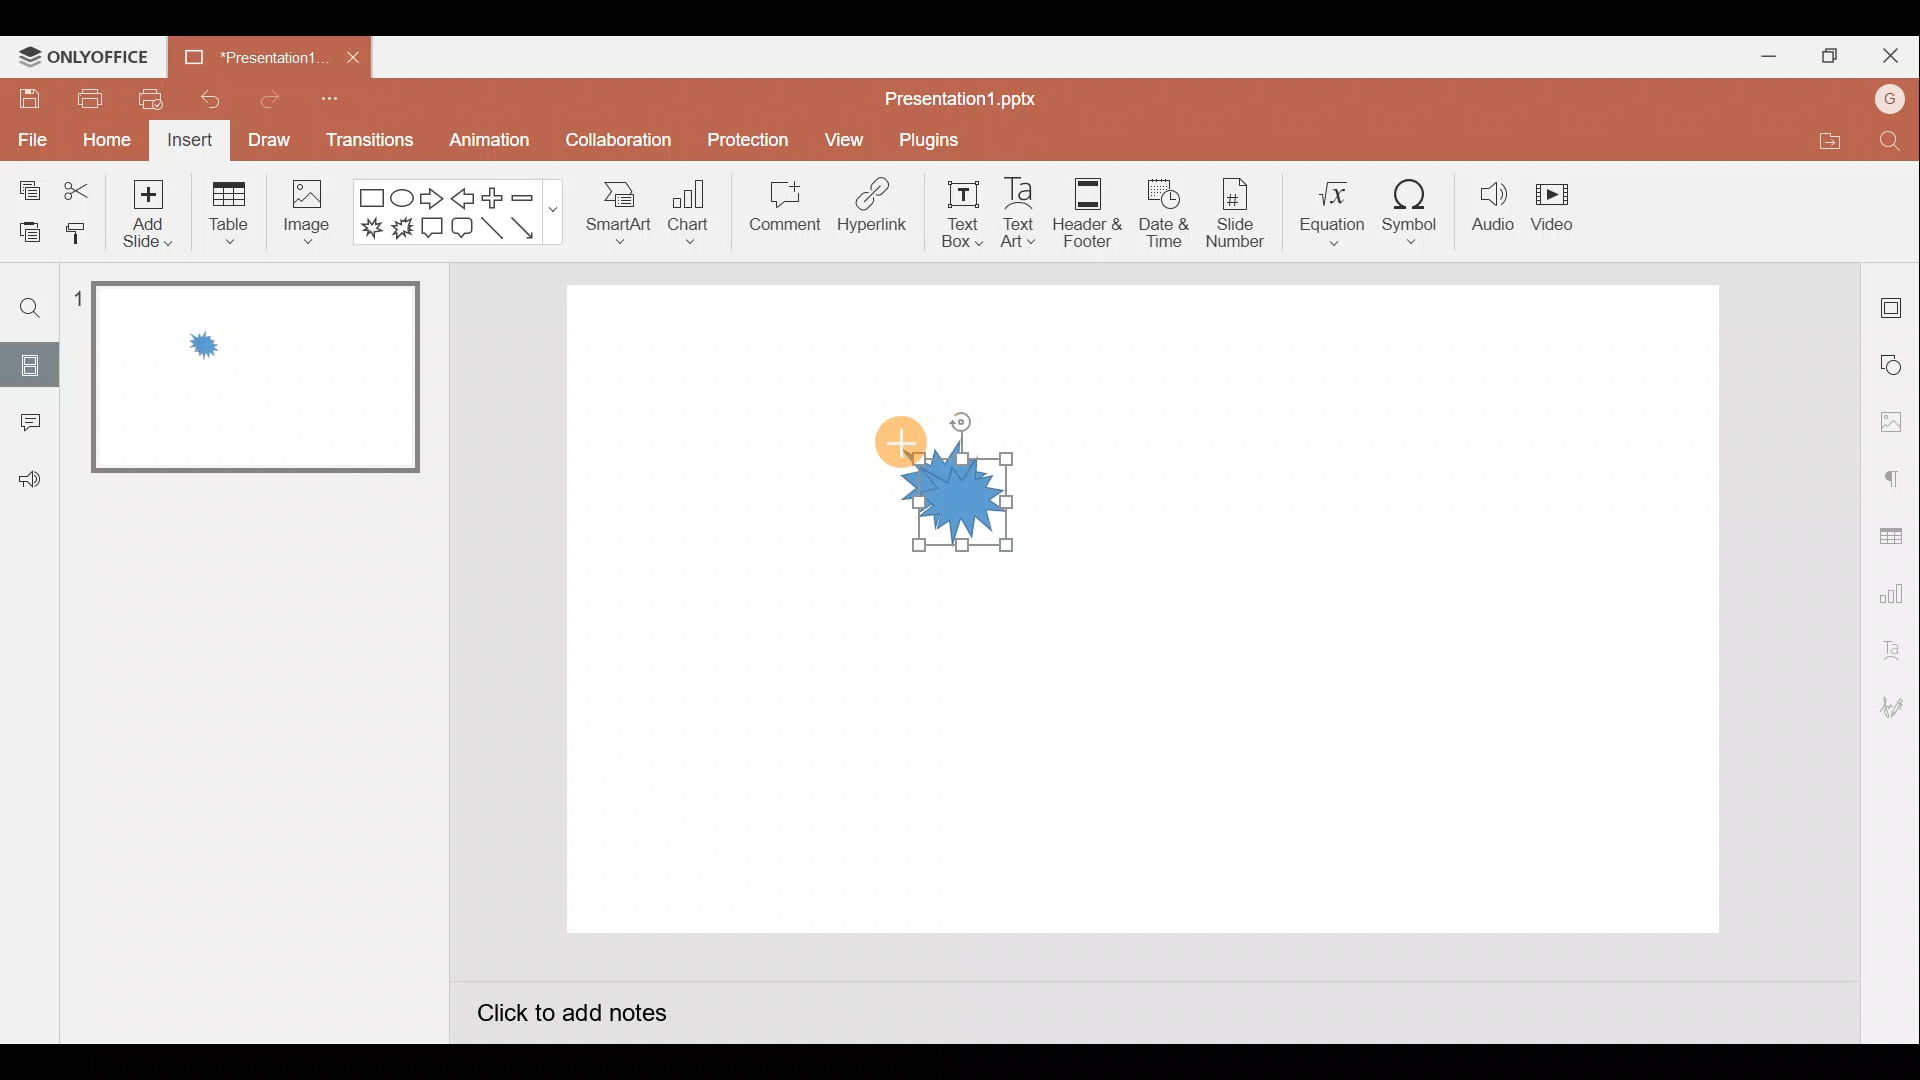 The width and height of the screenshot is (1920, 1080). What do you see at coordinates (842, 138) in the screenshot?
I see `View` at bounding box center [842, 138].